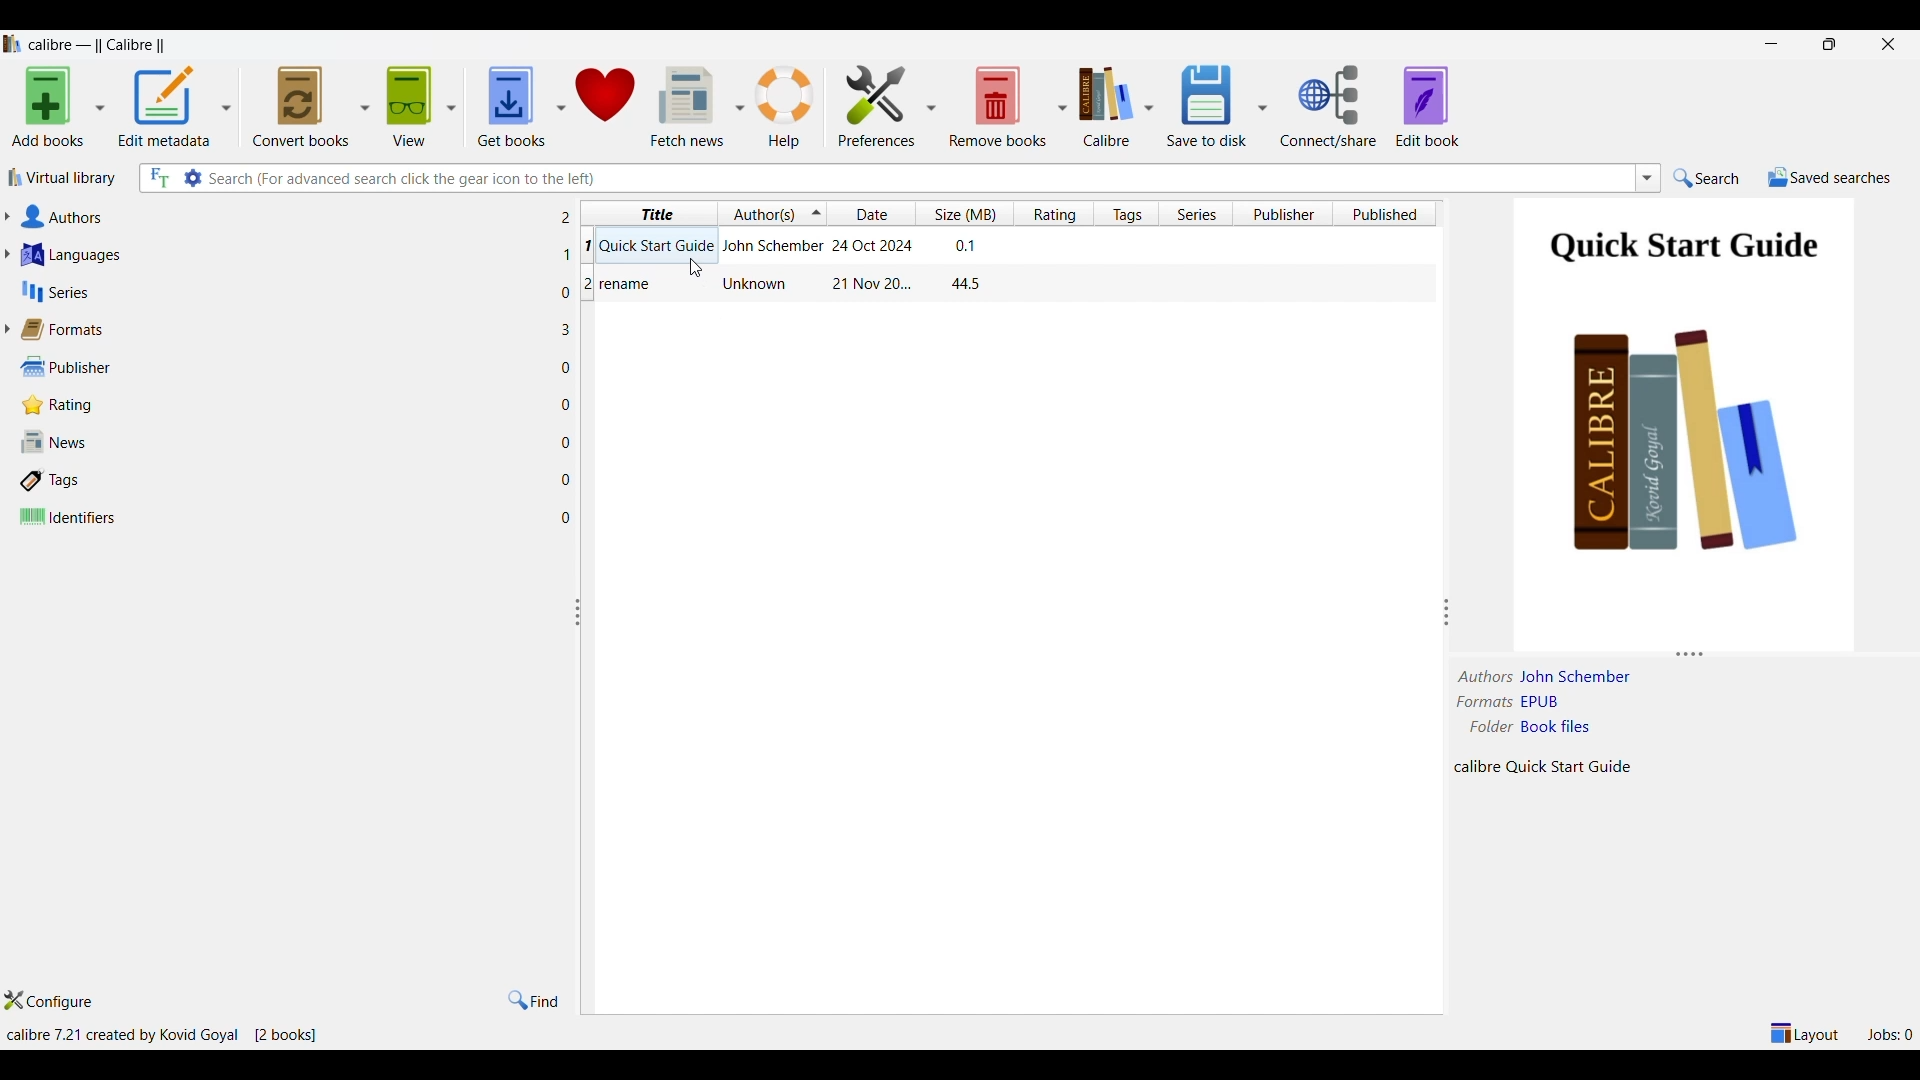  What do you see at coordinates (1828, 44) in the screenshot?
I see `restore` at bounding box center [1828, 44].